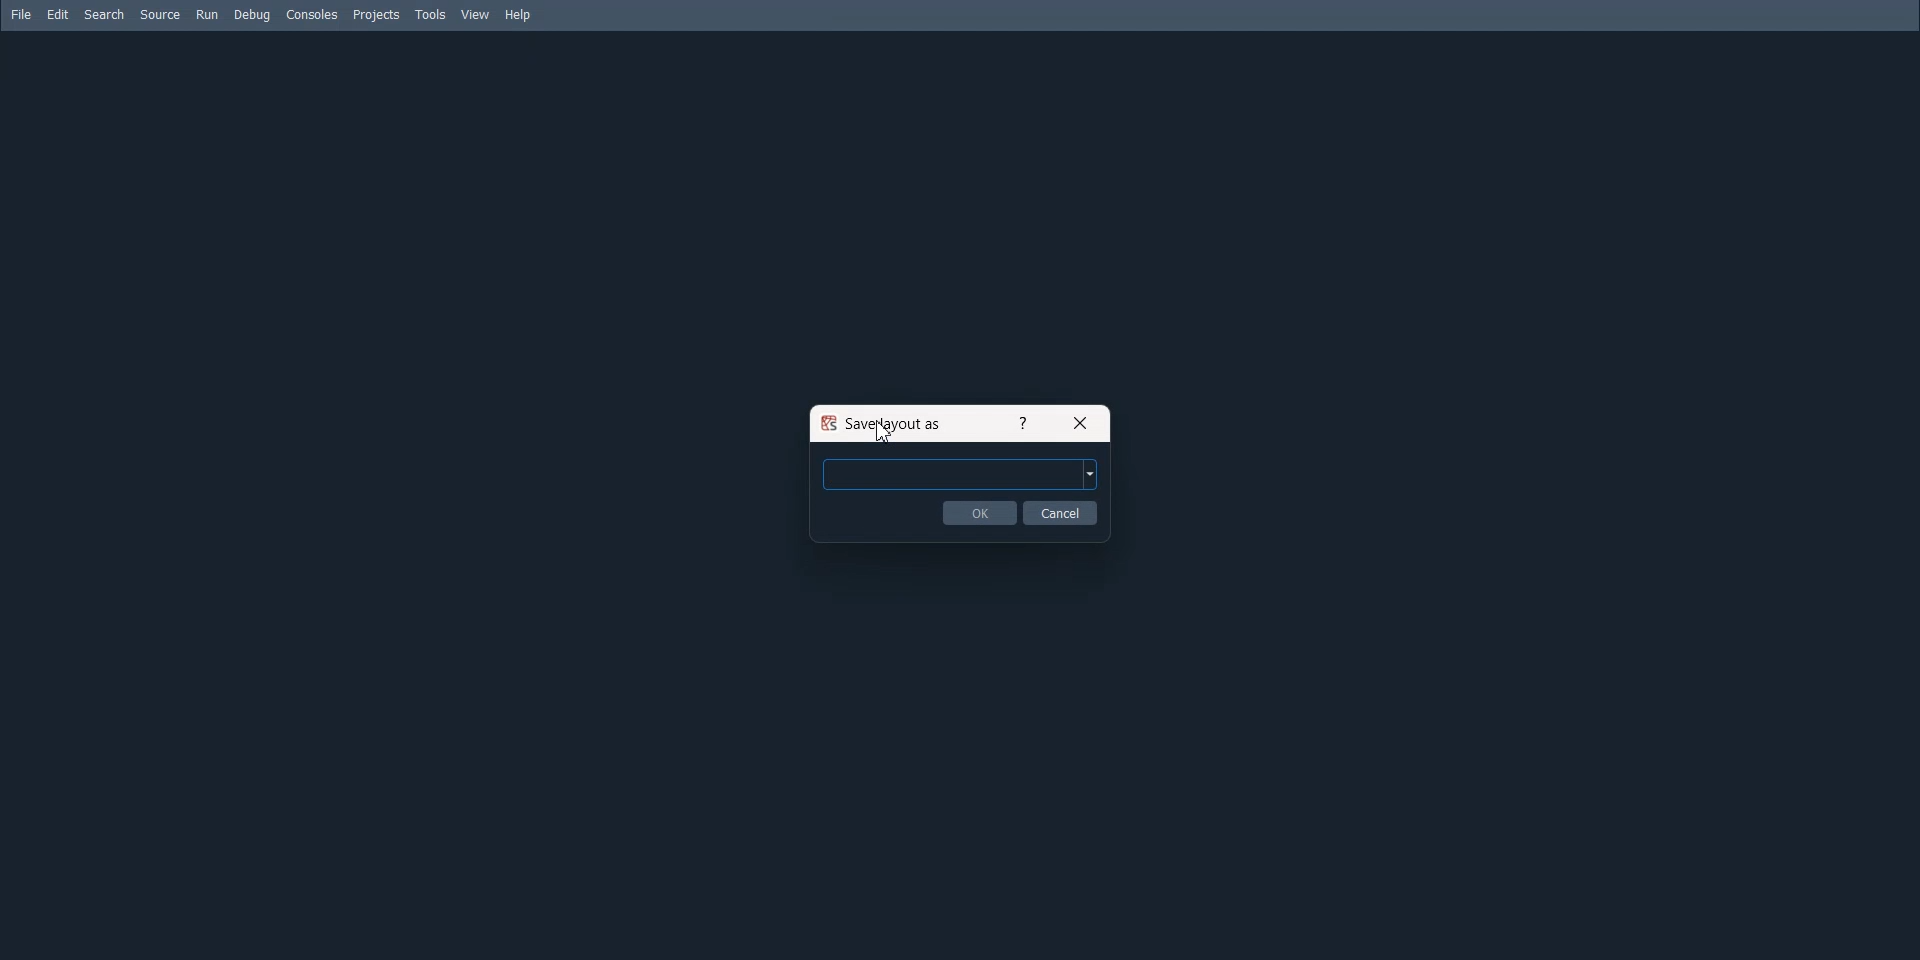 The width and height of the screenshot is (1920, 960). What do you see at coordinates (58, 14) in the screenshot?
I see `Edit` at bounding box center [58, 14].